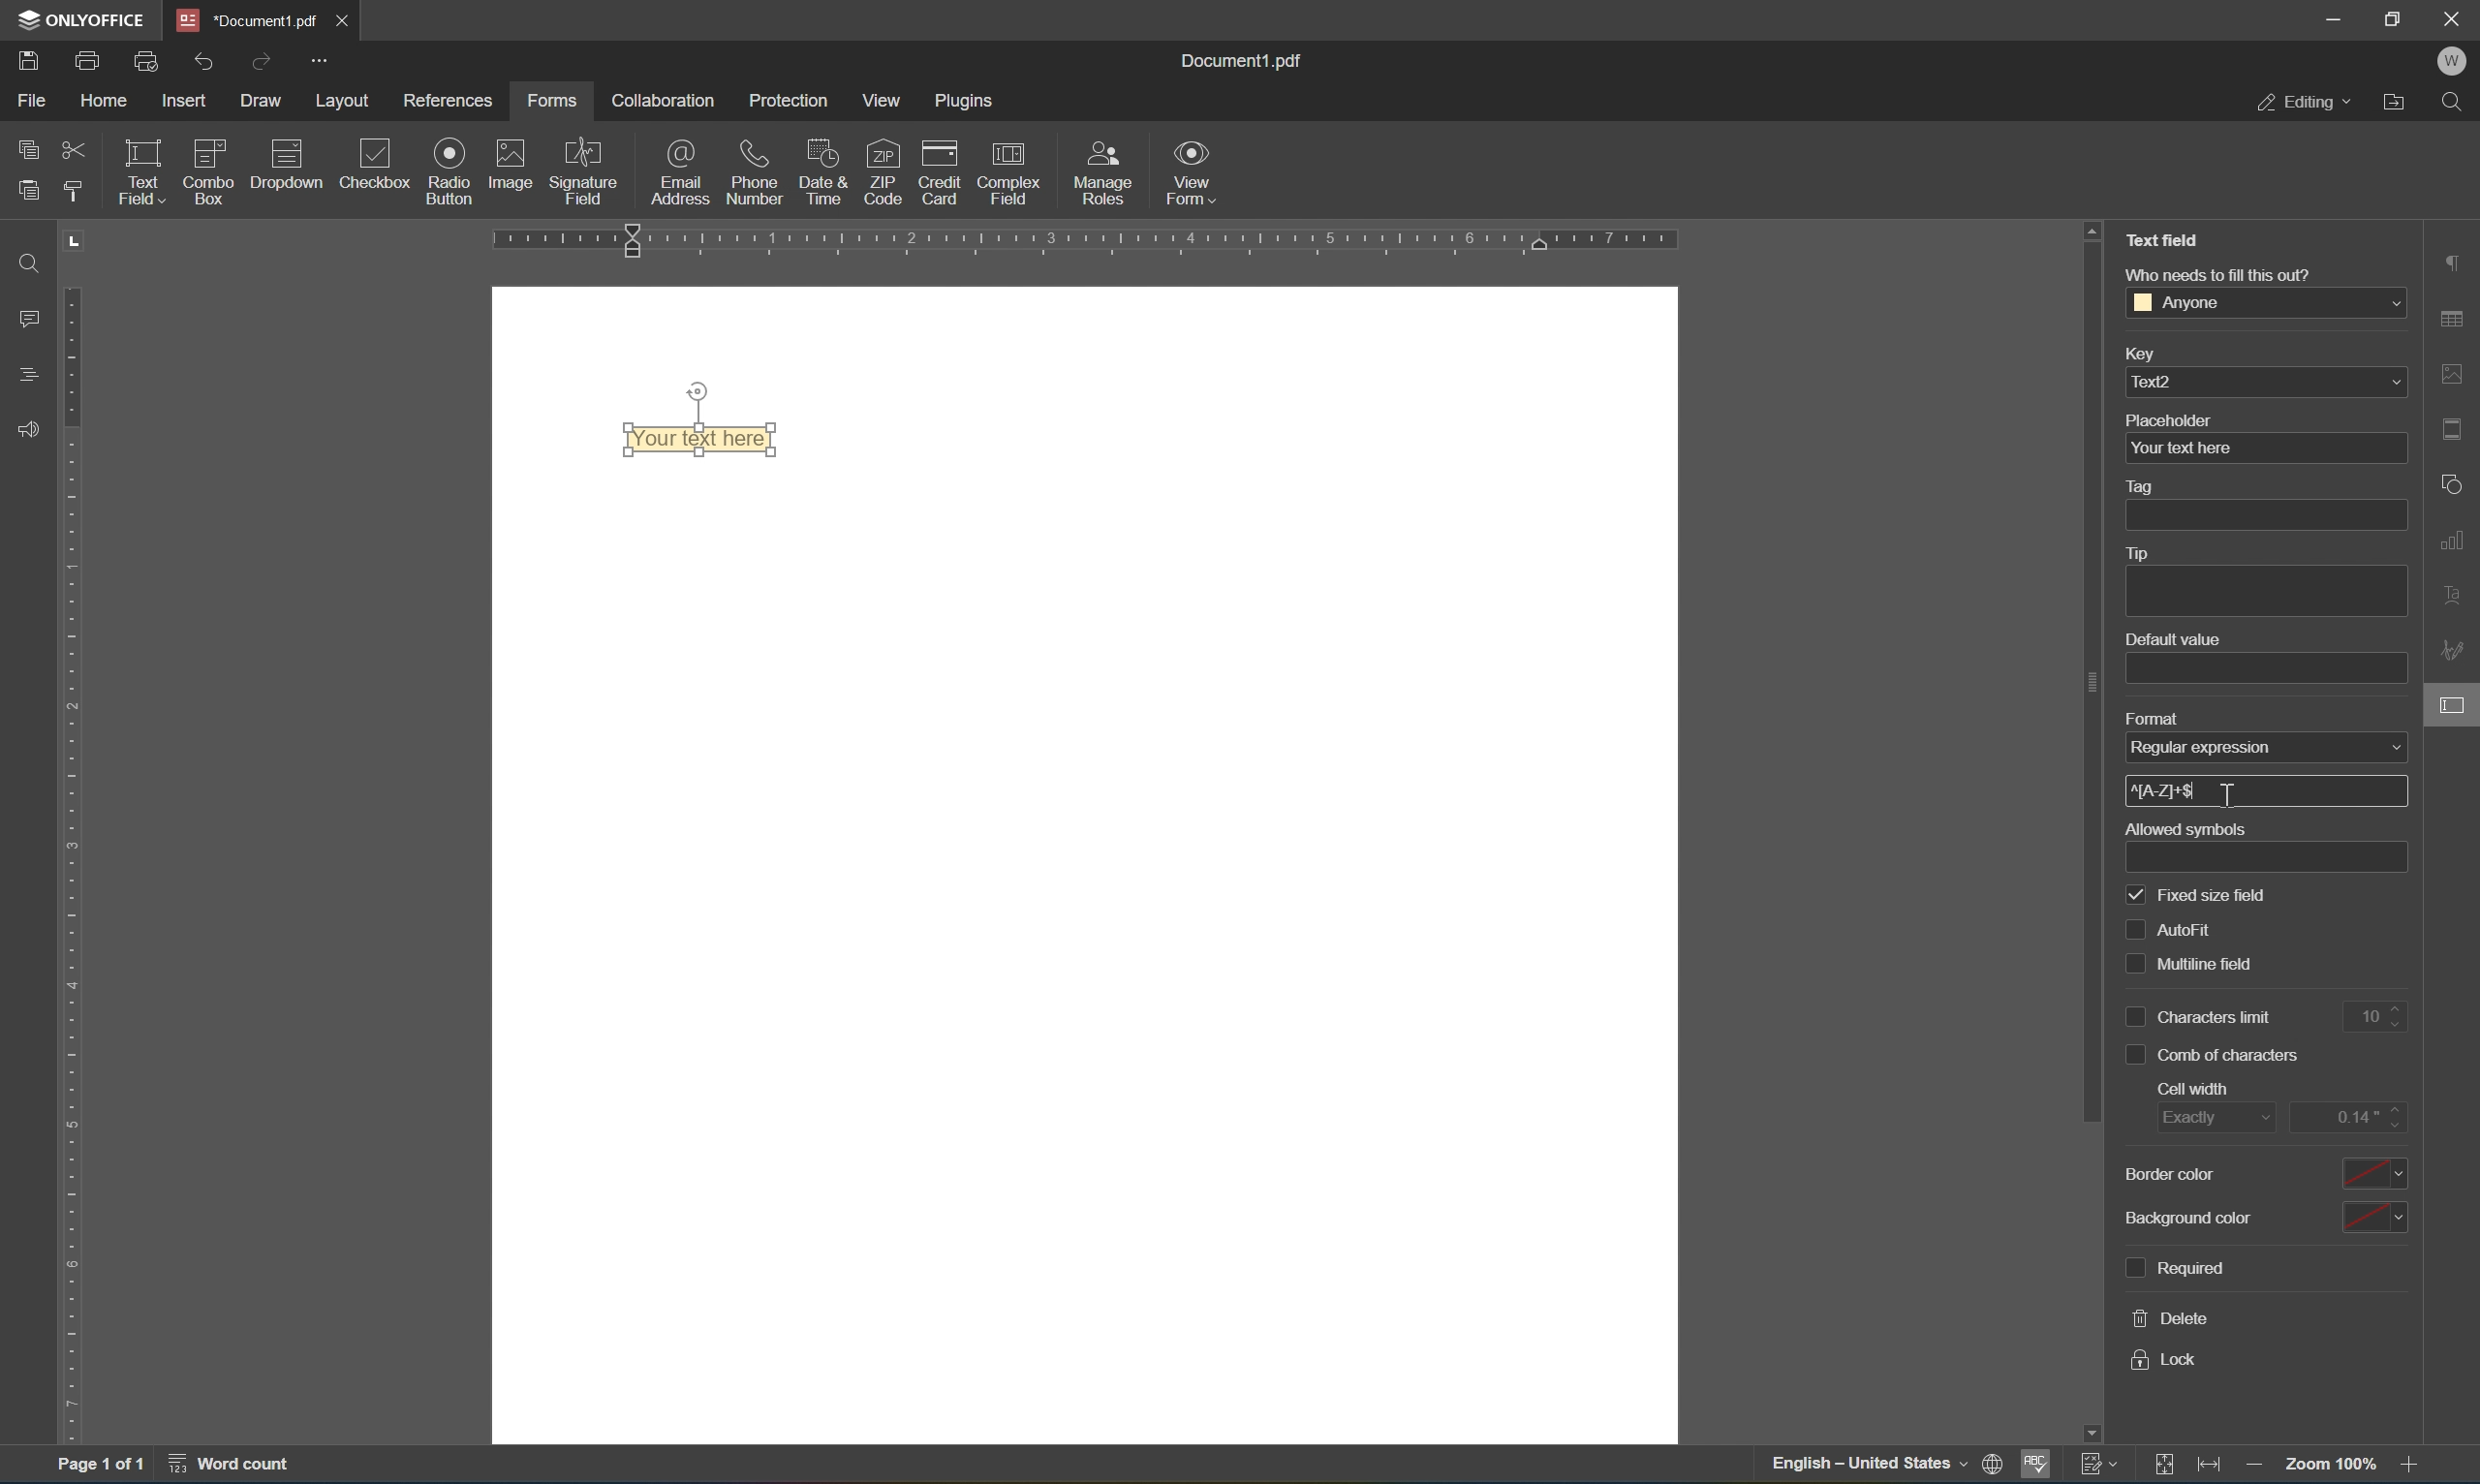 This screenshot has height=1484, width=2480. What do you see at coordinates (2212, 1053) in the screenshot?
I see `comb of characters` at bounding box center [2212, 1053].